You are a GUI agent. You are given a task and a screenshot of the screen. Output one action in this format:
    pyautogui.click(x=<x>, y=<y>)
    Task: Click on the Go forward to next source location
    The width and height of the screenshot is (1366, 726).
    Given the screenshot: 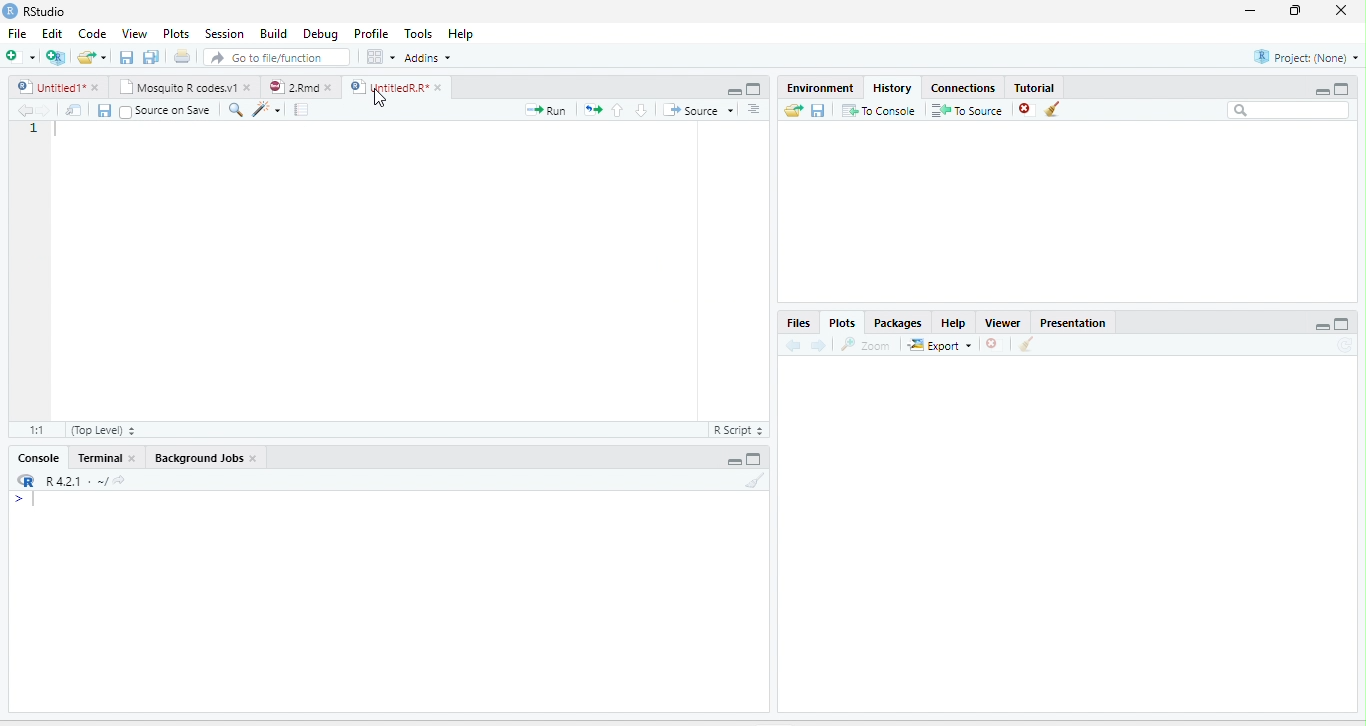 What is the action you would take?
    pyautogui.click(x=44, y=110)
    